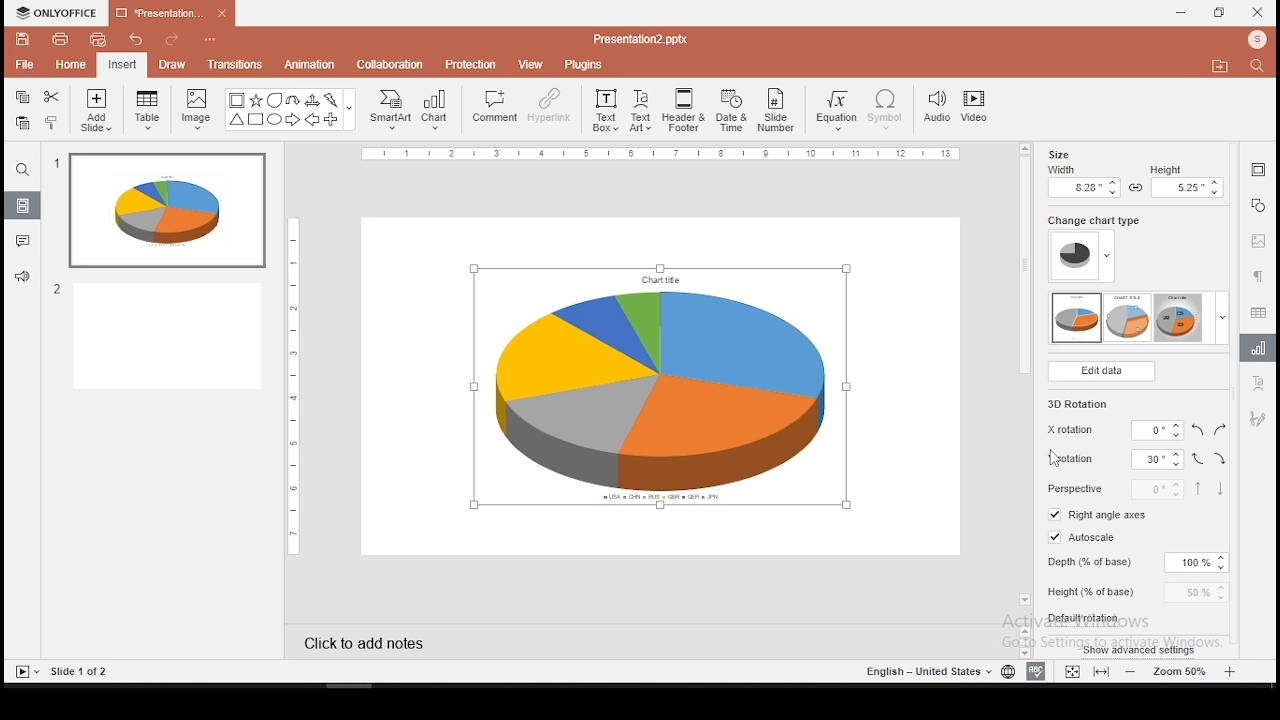 The width and height of the screenshot is (1280, 720). I want to click on left, so click(1199, 429).